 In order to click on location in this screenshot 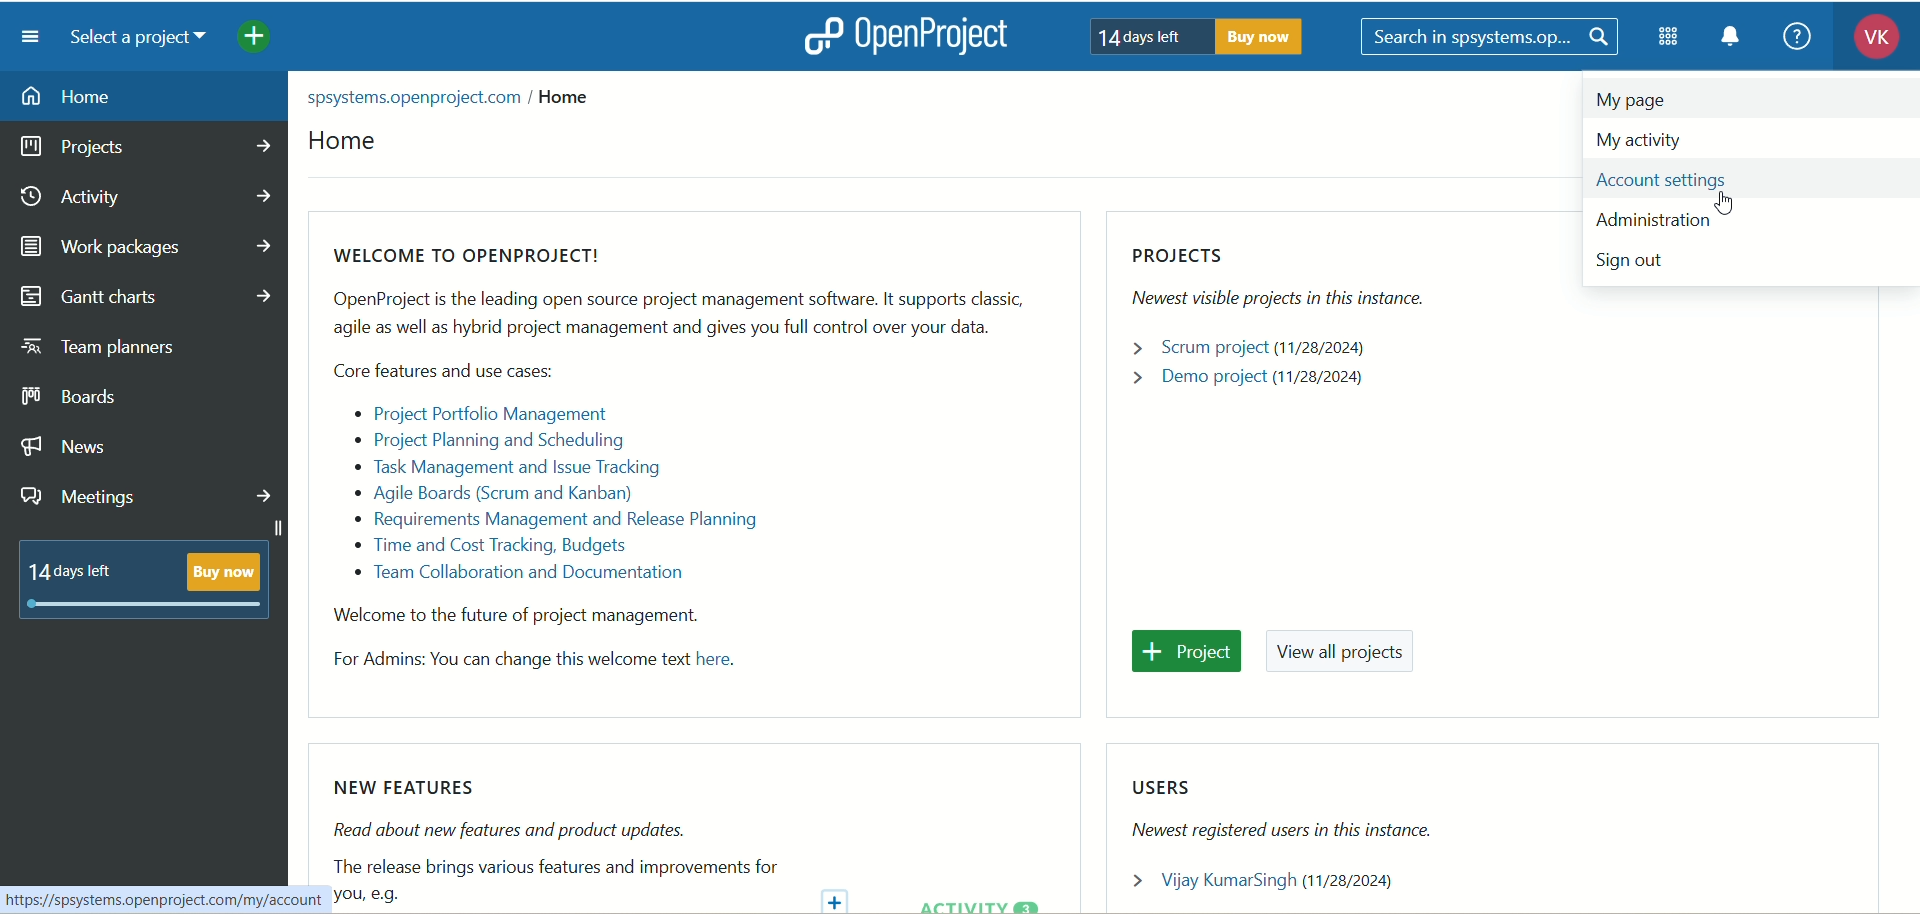, I will do `click(459, 98)`.